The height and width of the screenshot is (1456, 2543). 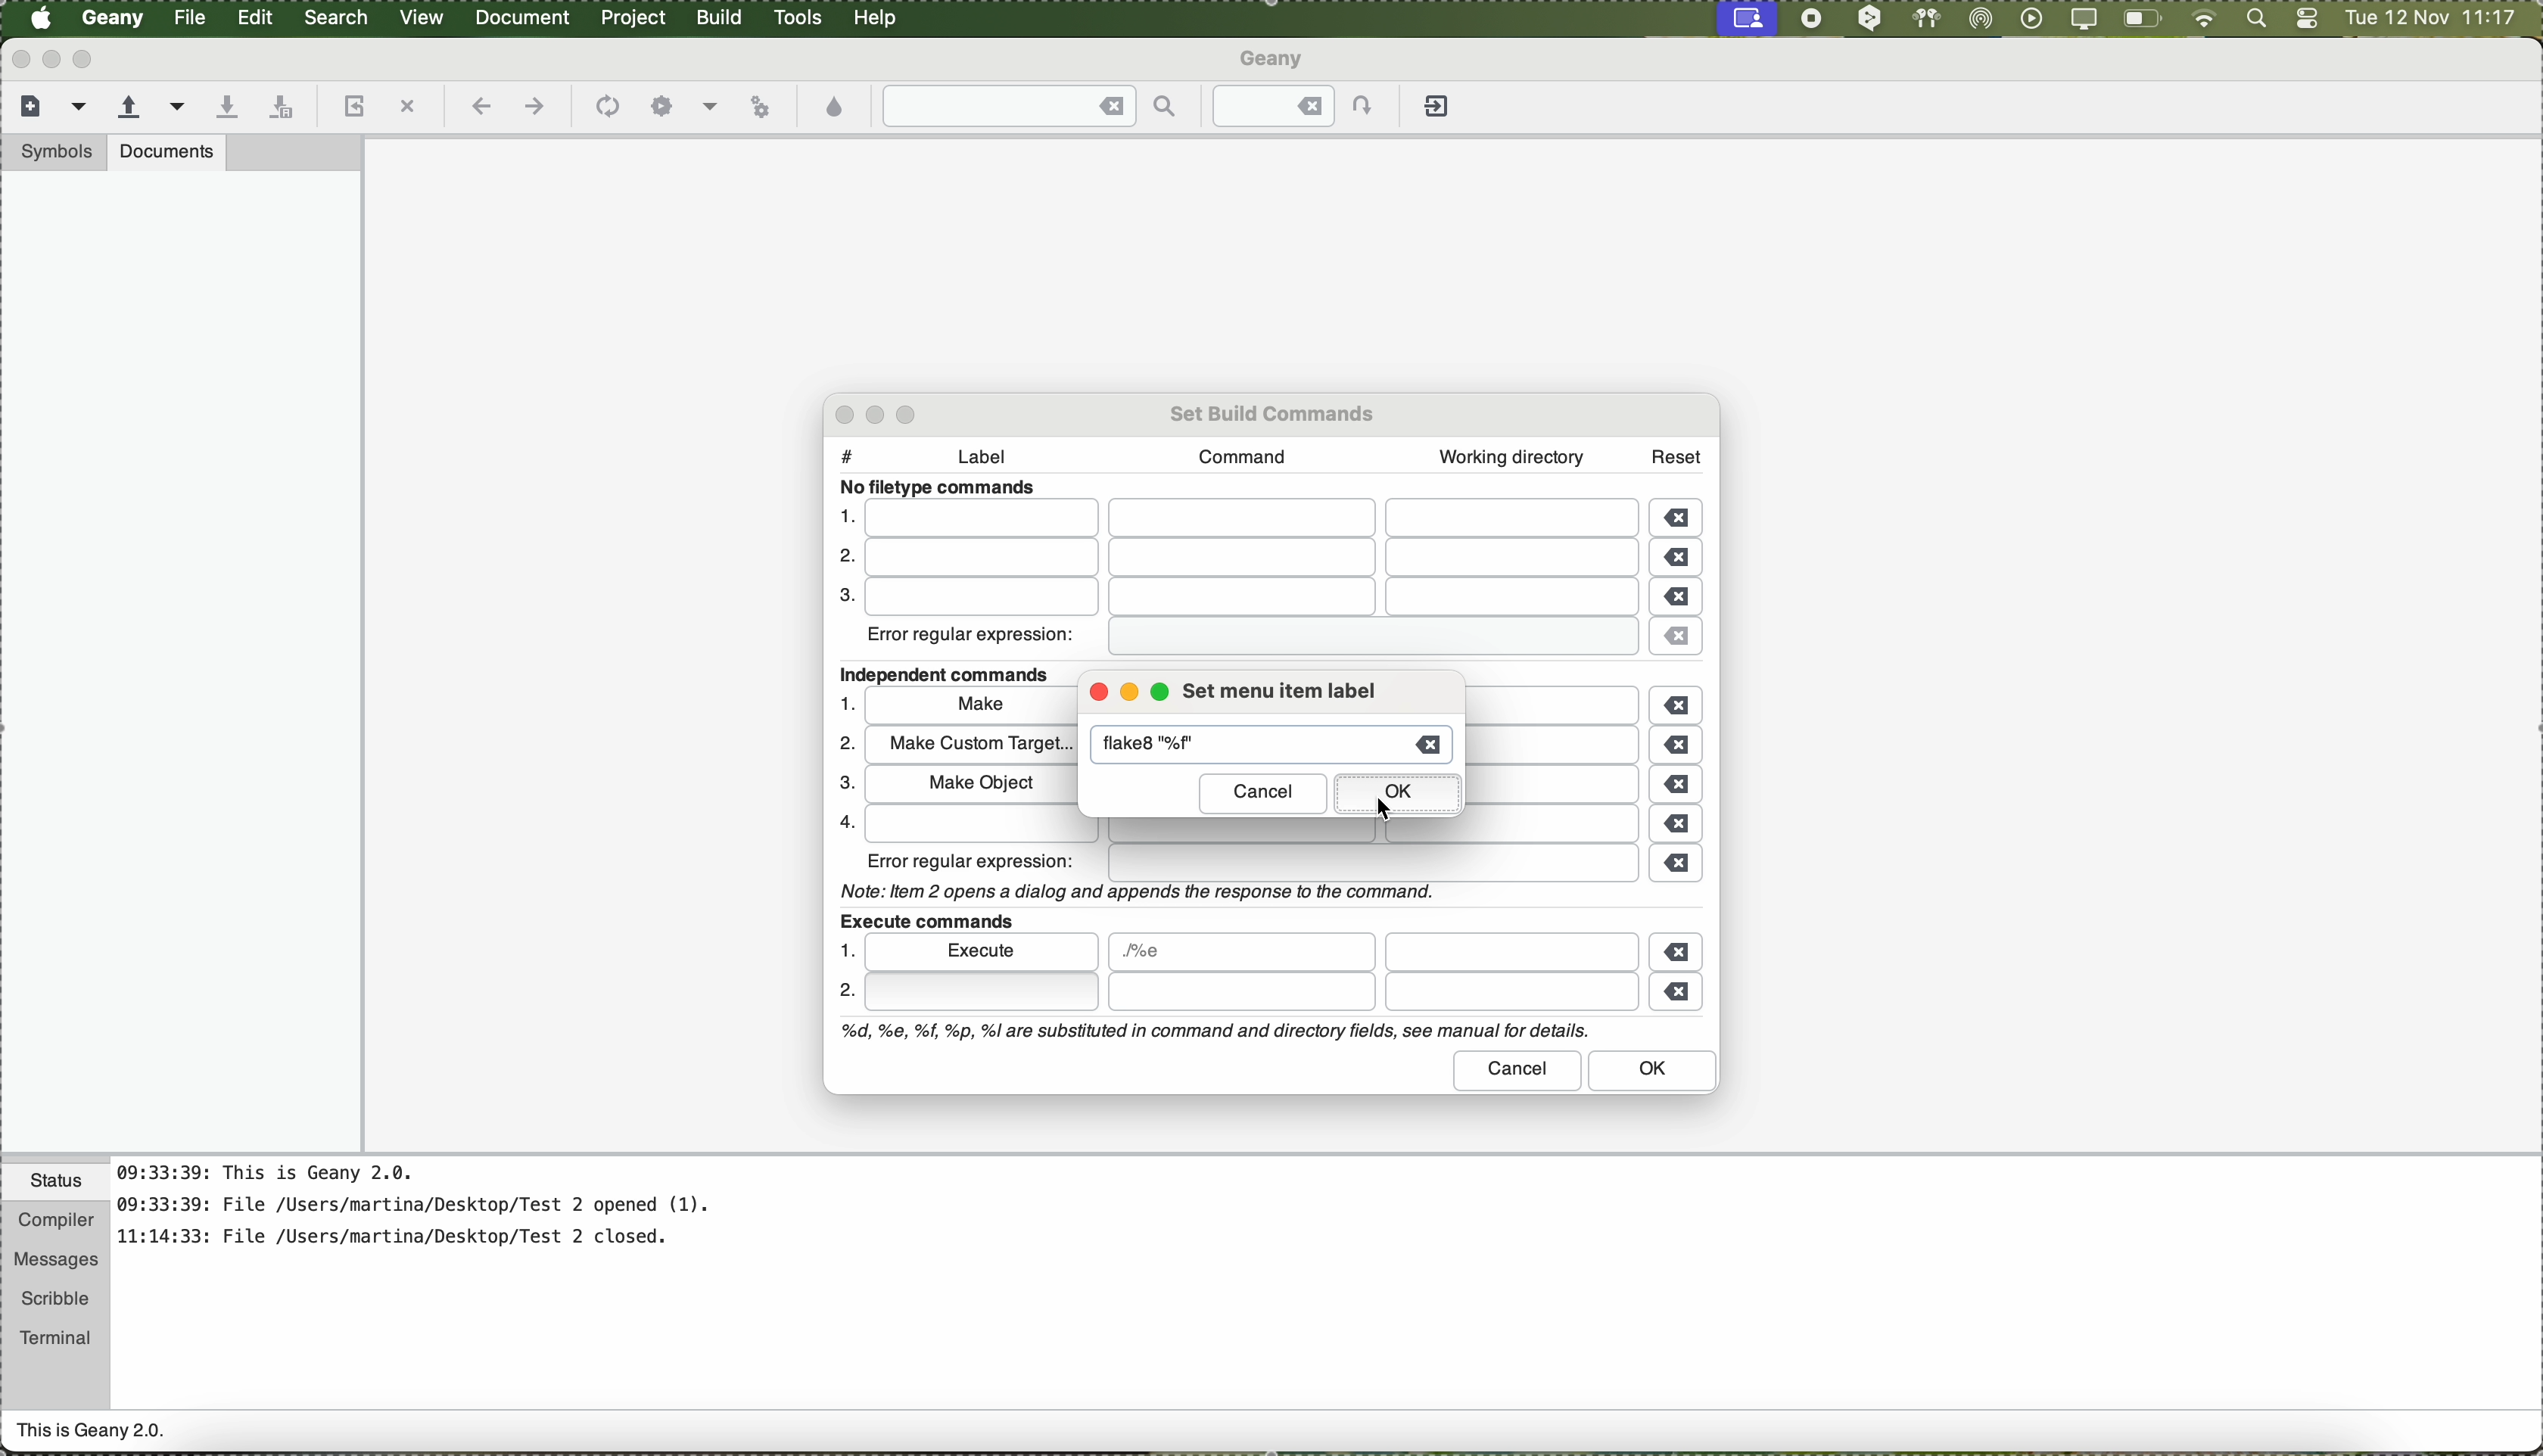 What do you see at coordinates (41, 18) in the screenshot?
I see `Apple icon` at bounding box center [41, 18].